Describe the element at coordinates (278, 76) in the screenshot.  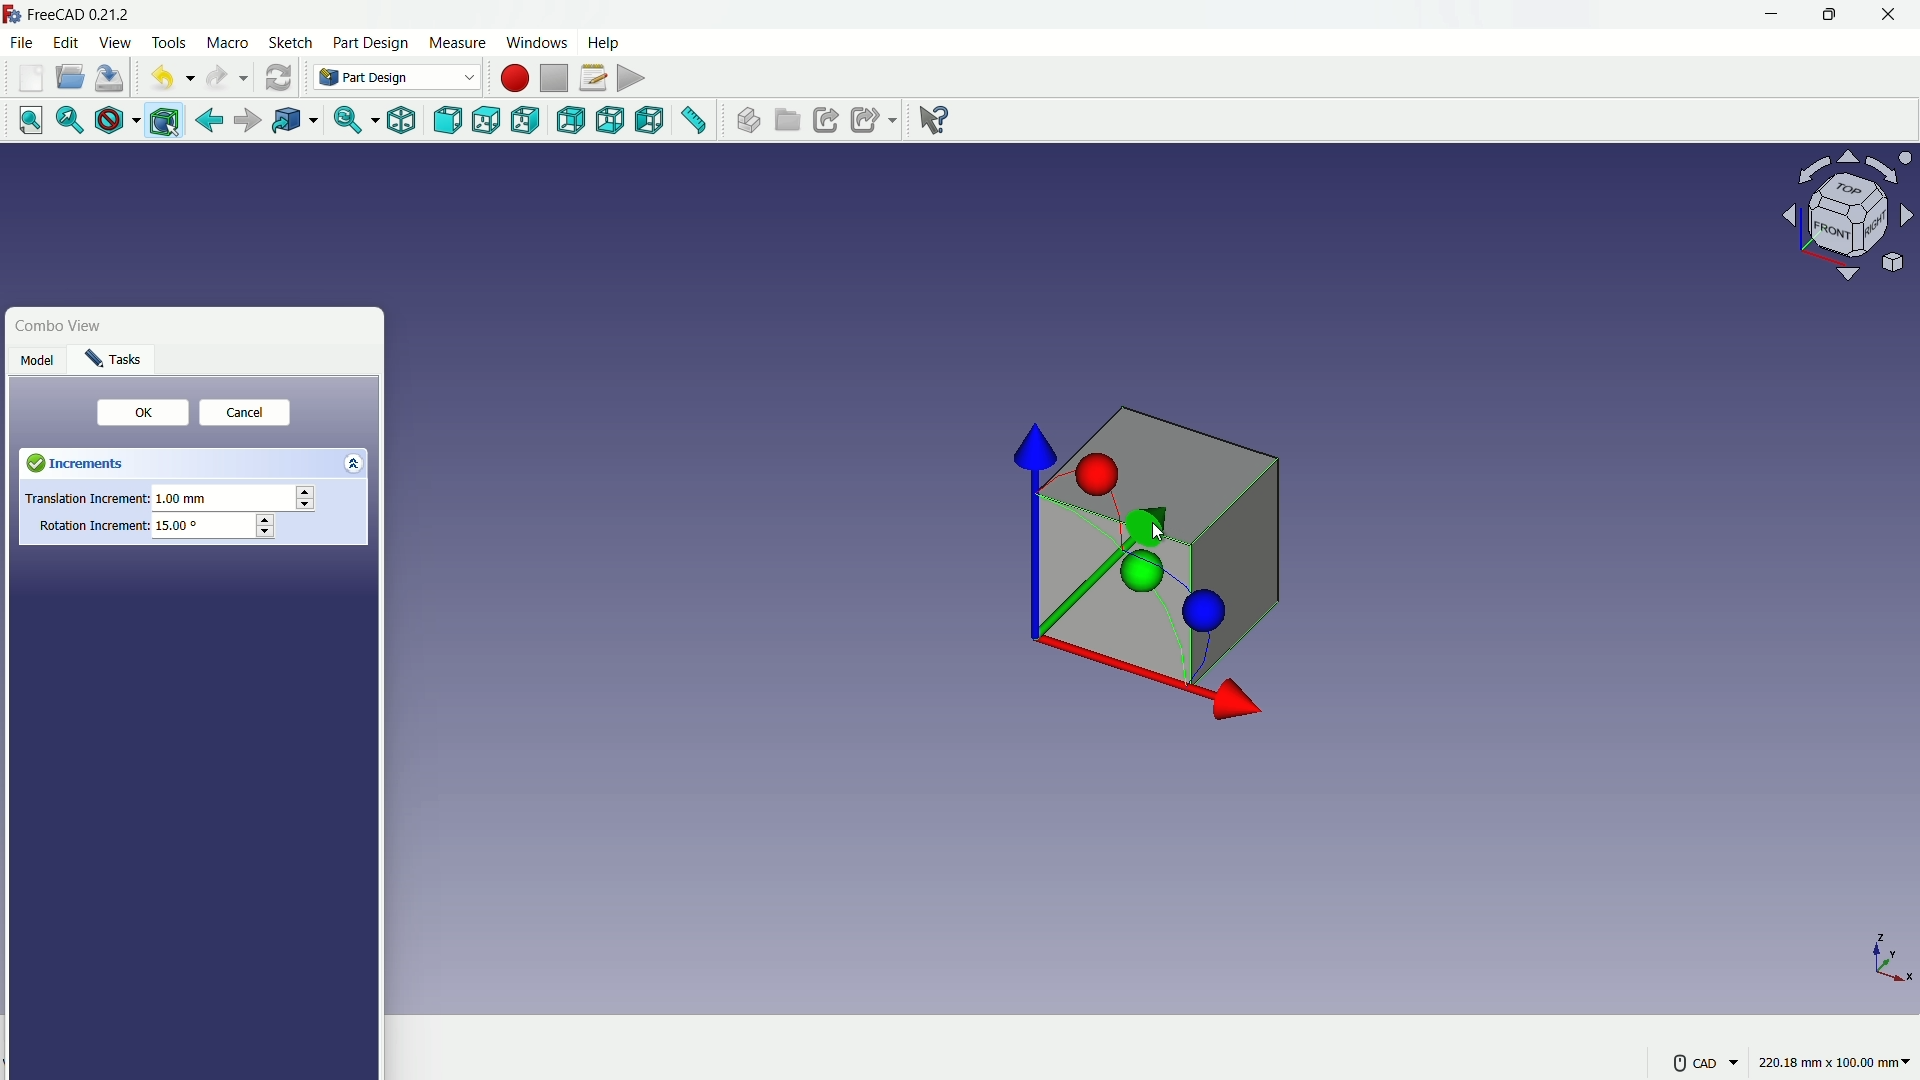
I see `refresh` at that location.